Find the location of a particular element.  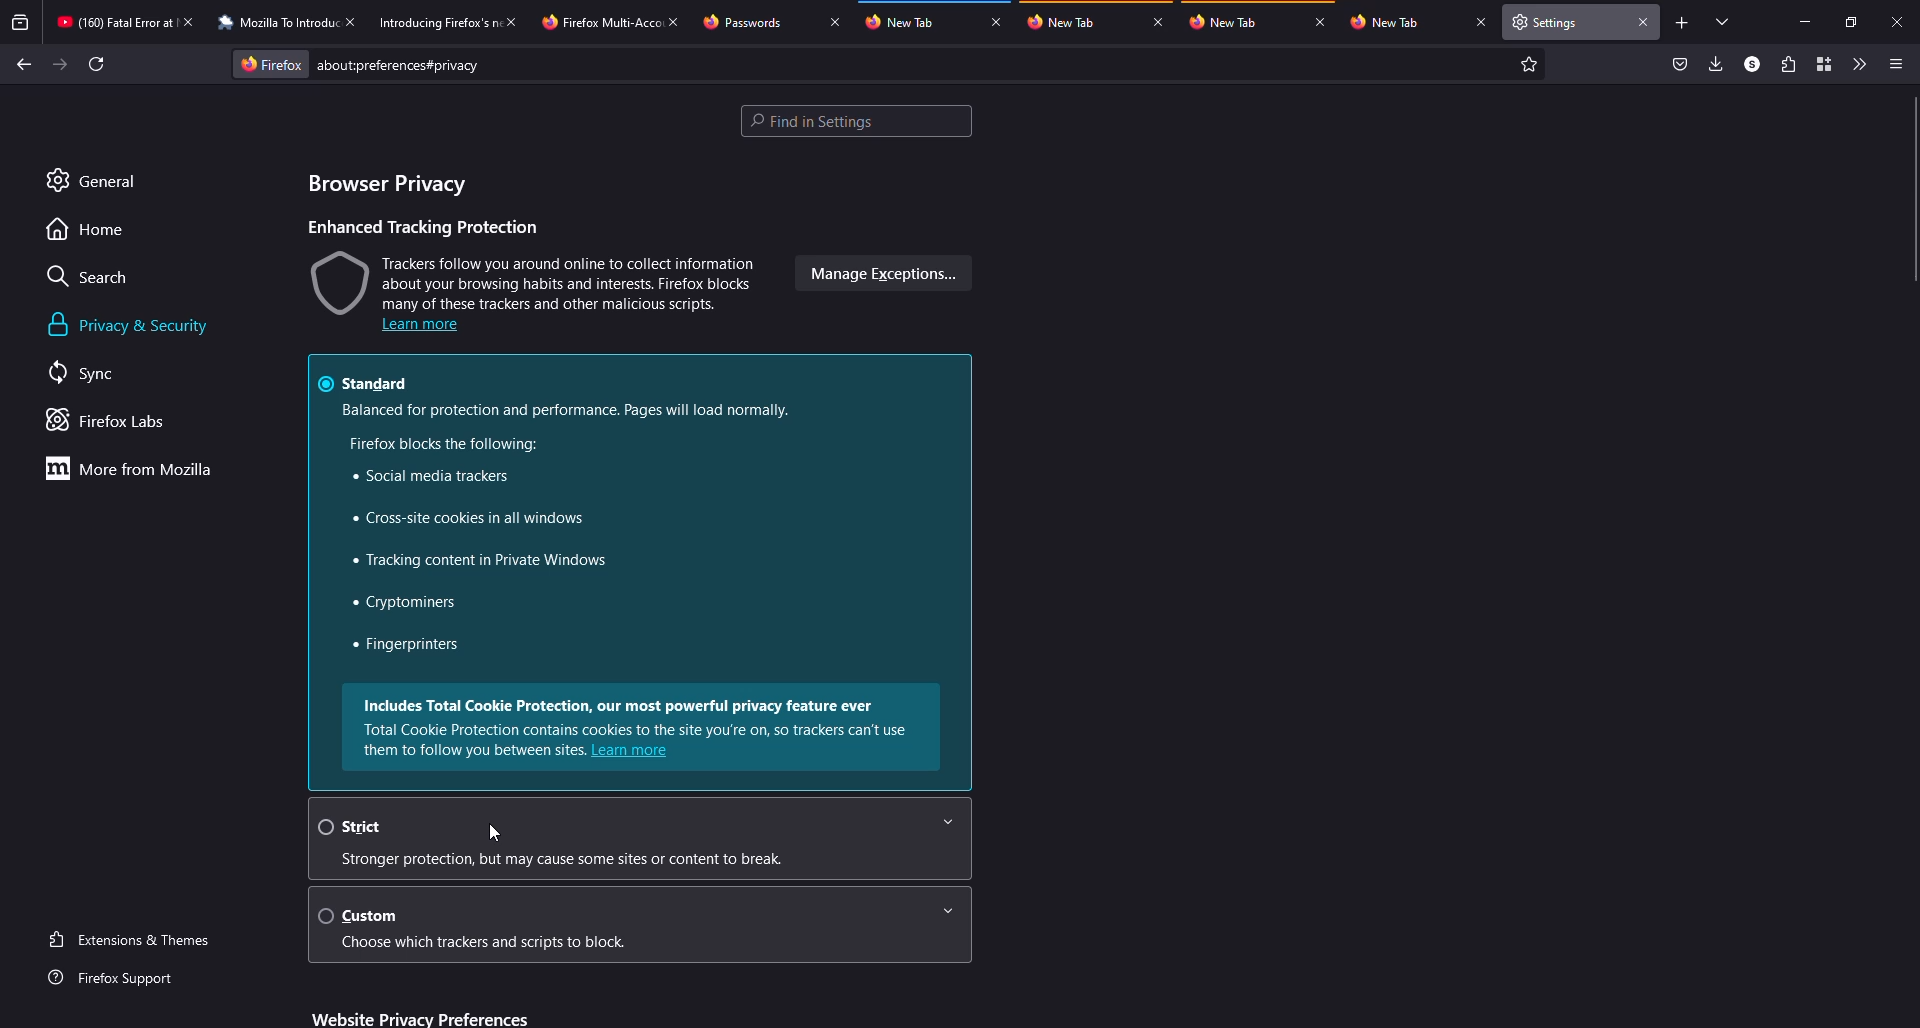

tab is located at coordinates (741, 22).